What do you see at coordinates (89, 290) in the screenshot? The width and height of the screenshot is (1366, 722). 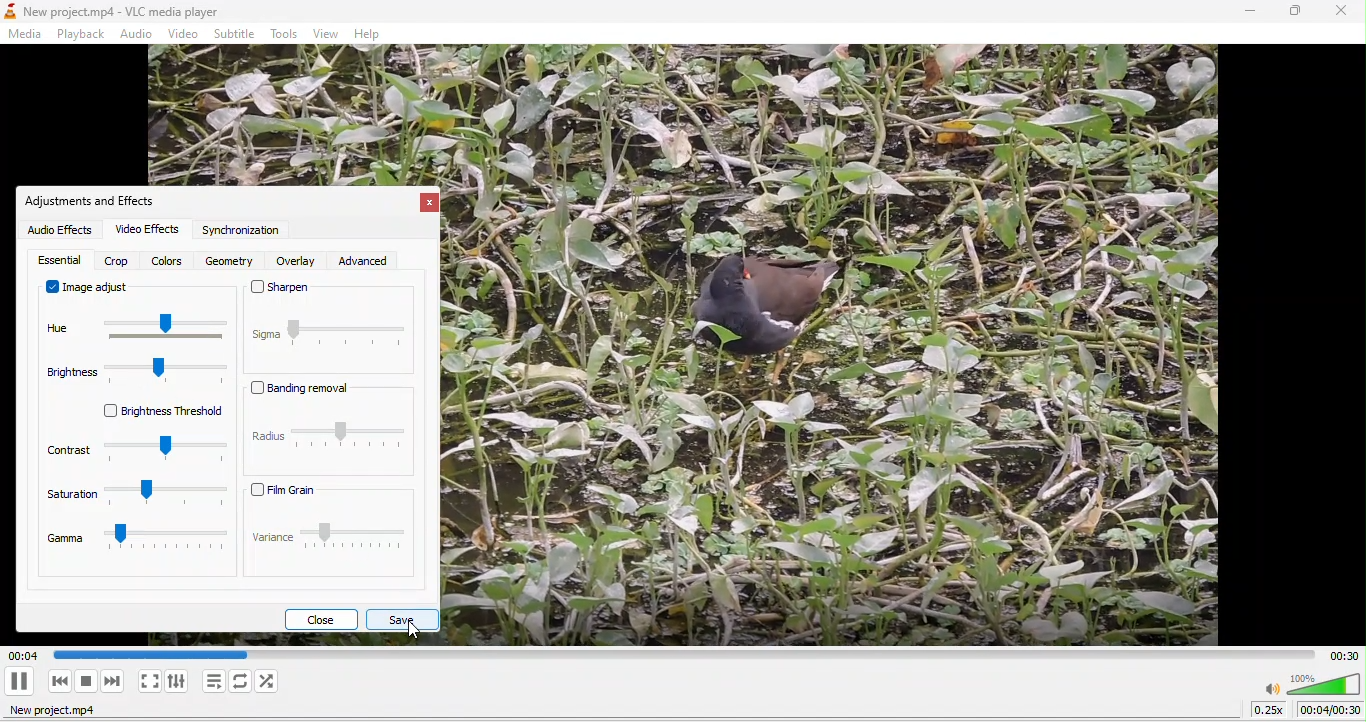 I see `image adjust` at bounding box center [89, 290].